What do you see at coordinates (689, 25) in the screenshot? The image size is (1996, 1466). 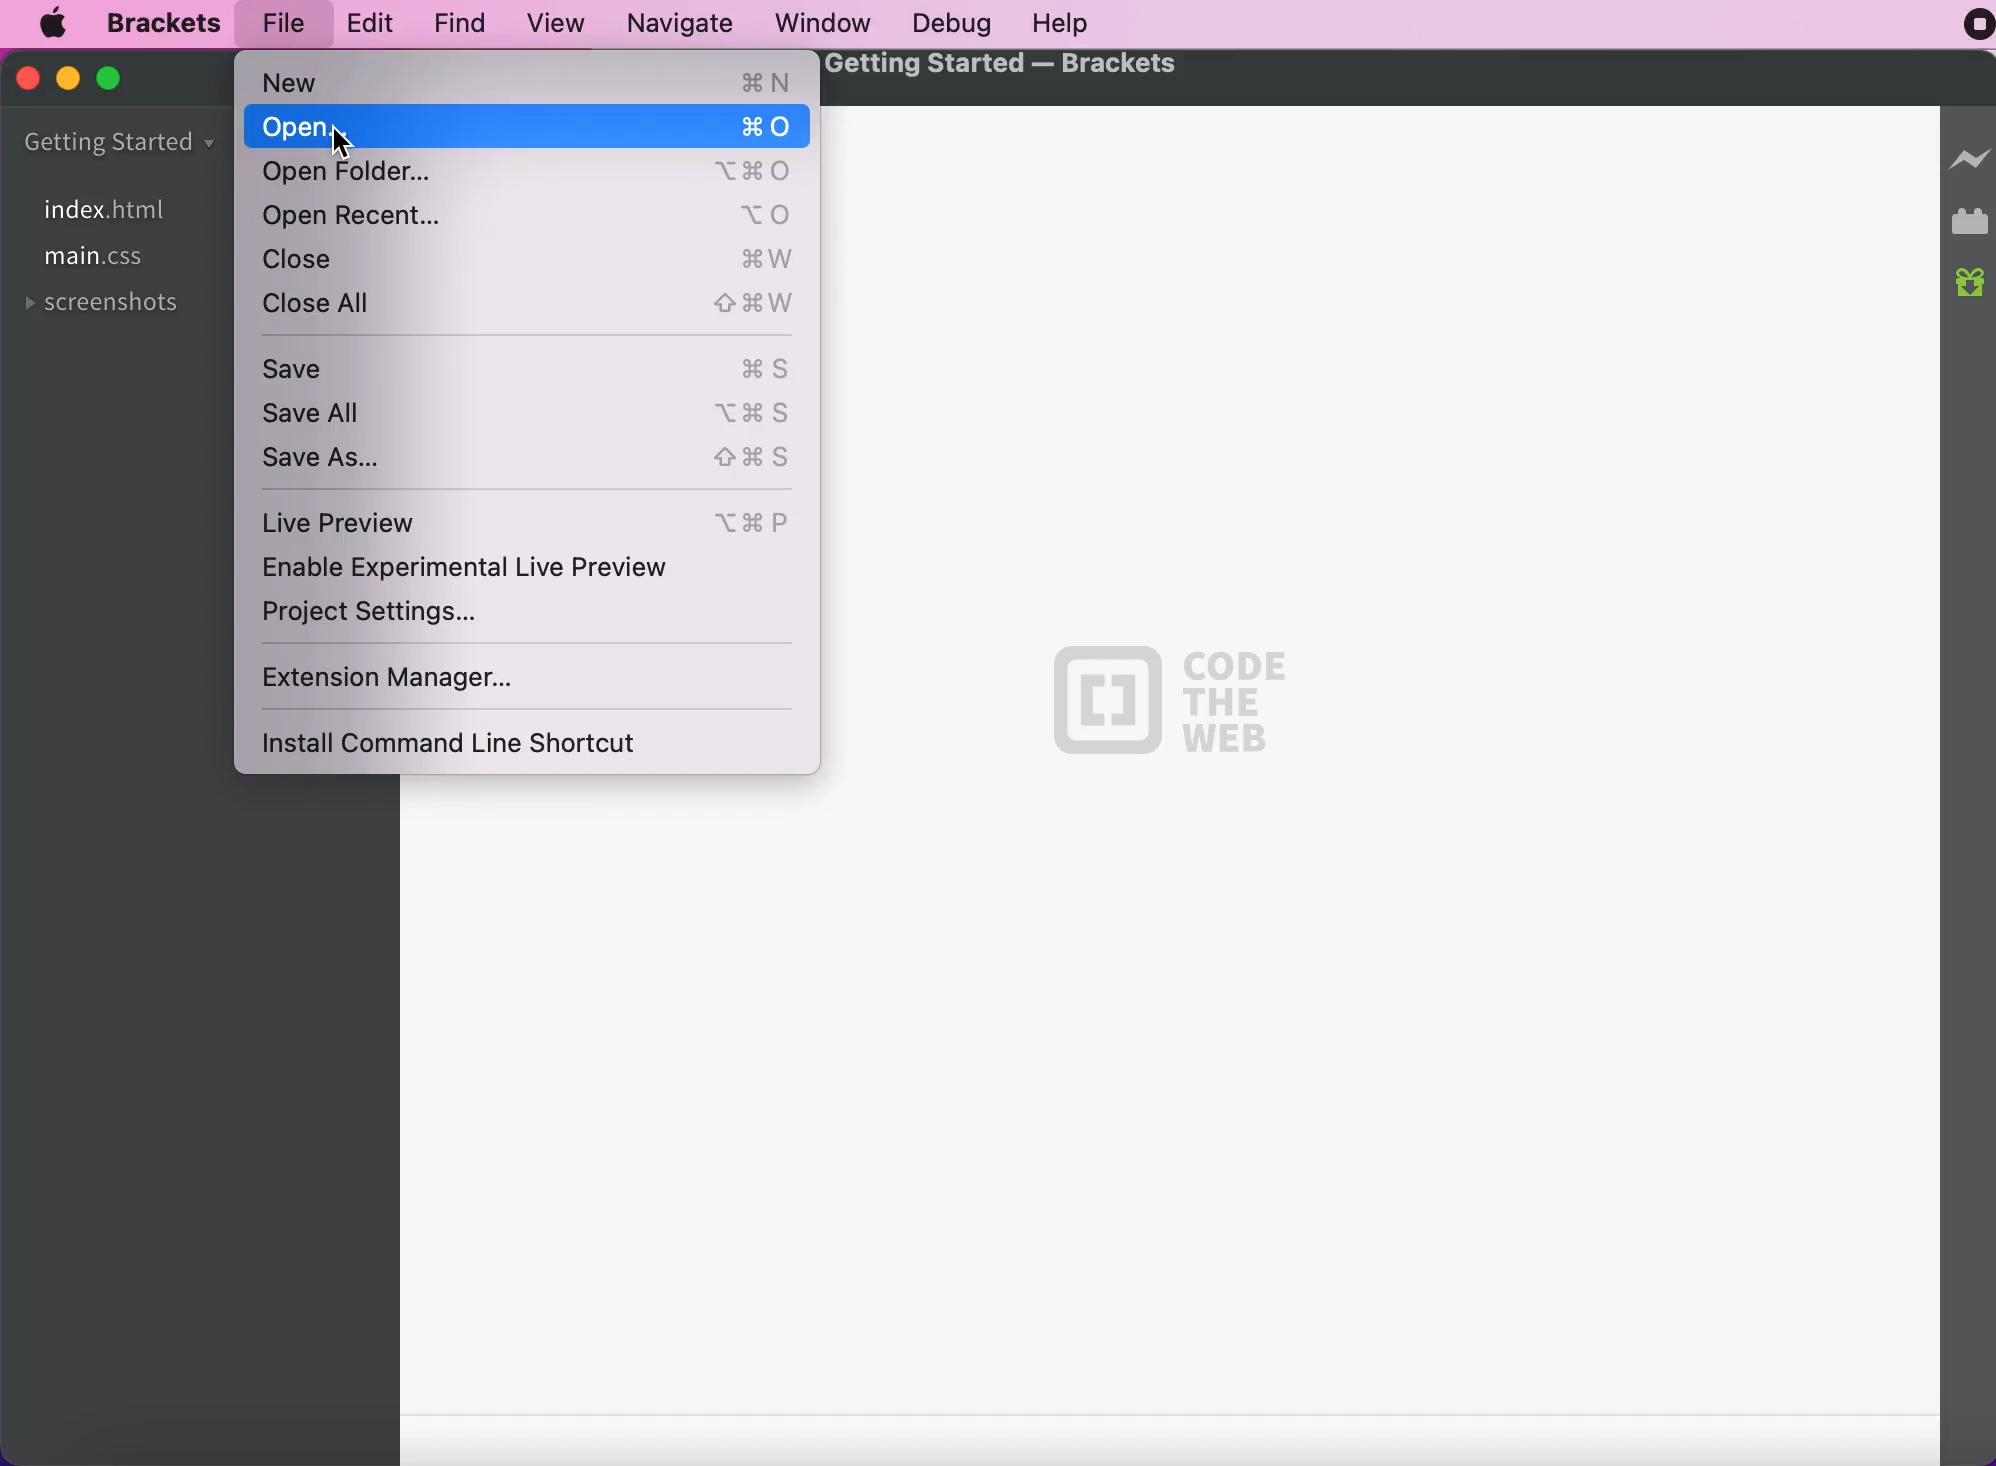 I see `navigate` at bounding box center [689, 25].